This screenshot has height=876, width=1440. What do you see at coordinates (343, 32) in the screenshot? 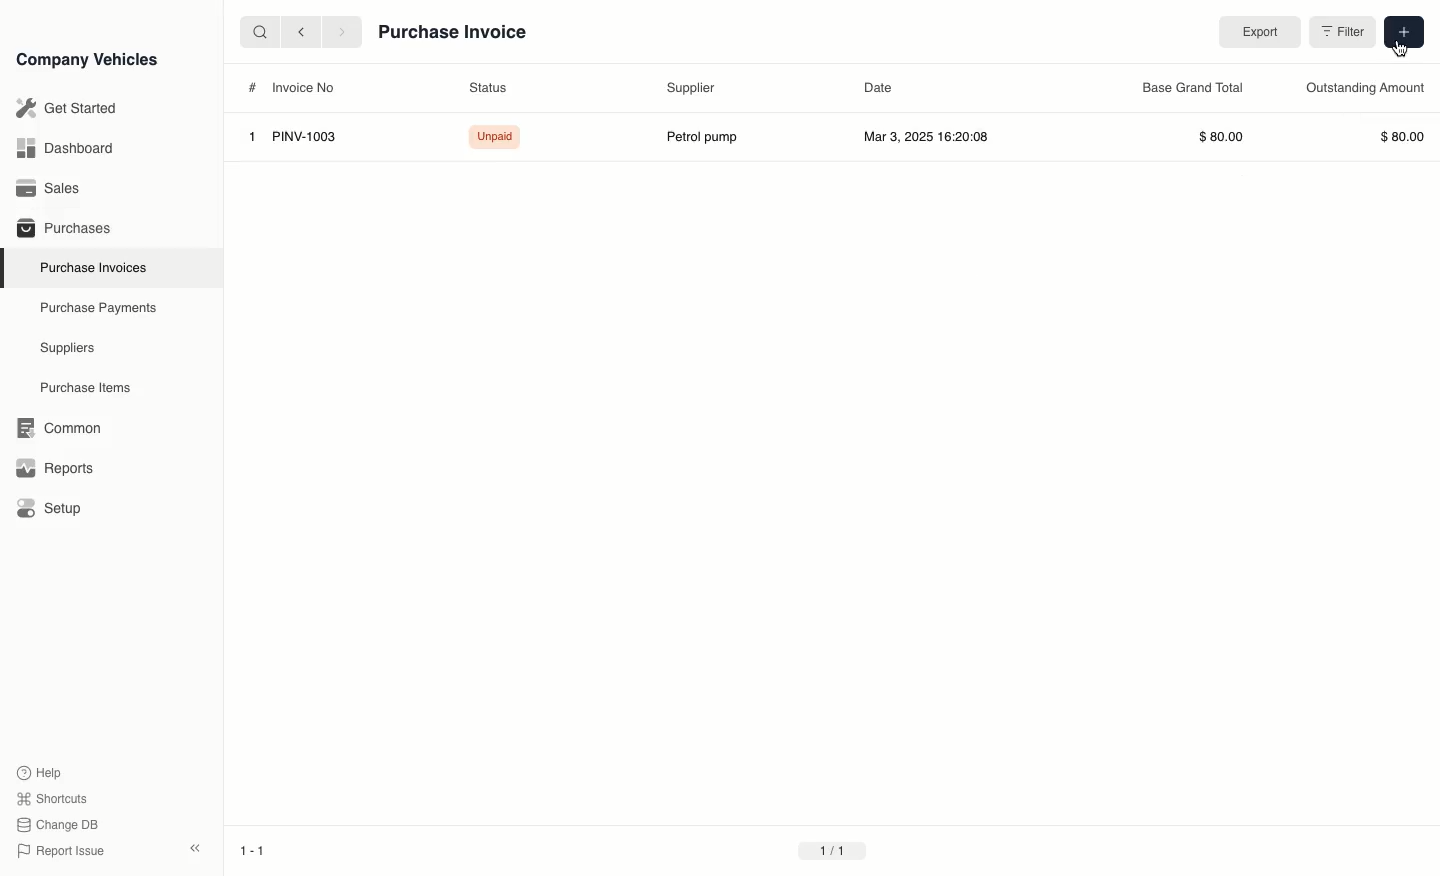
I see `forward` at bounding box center [343, 32].